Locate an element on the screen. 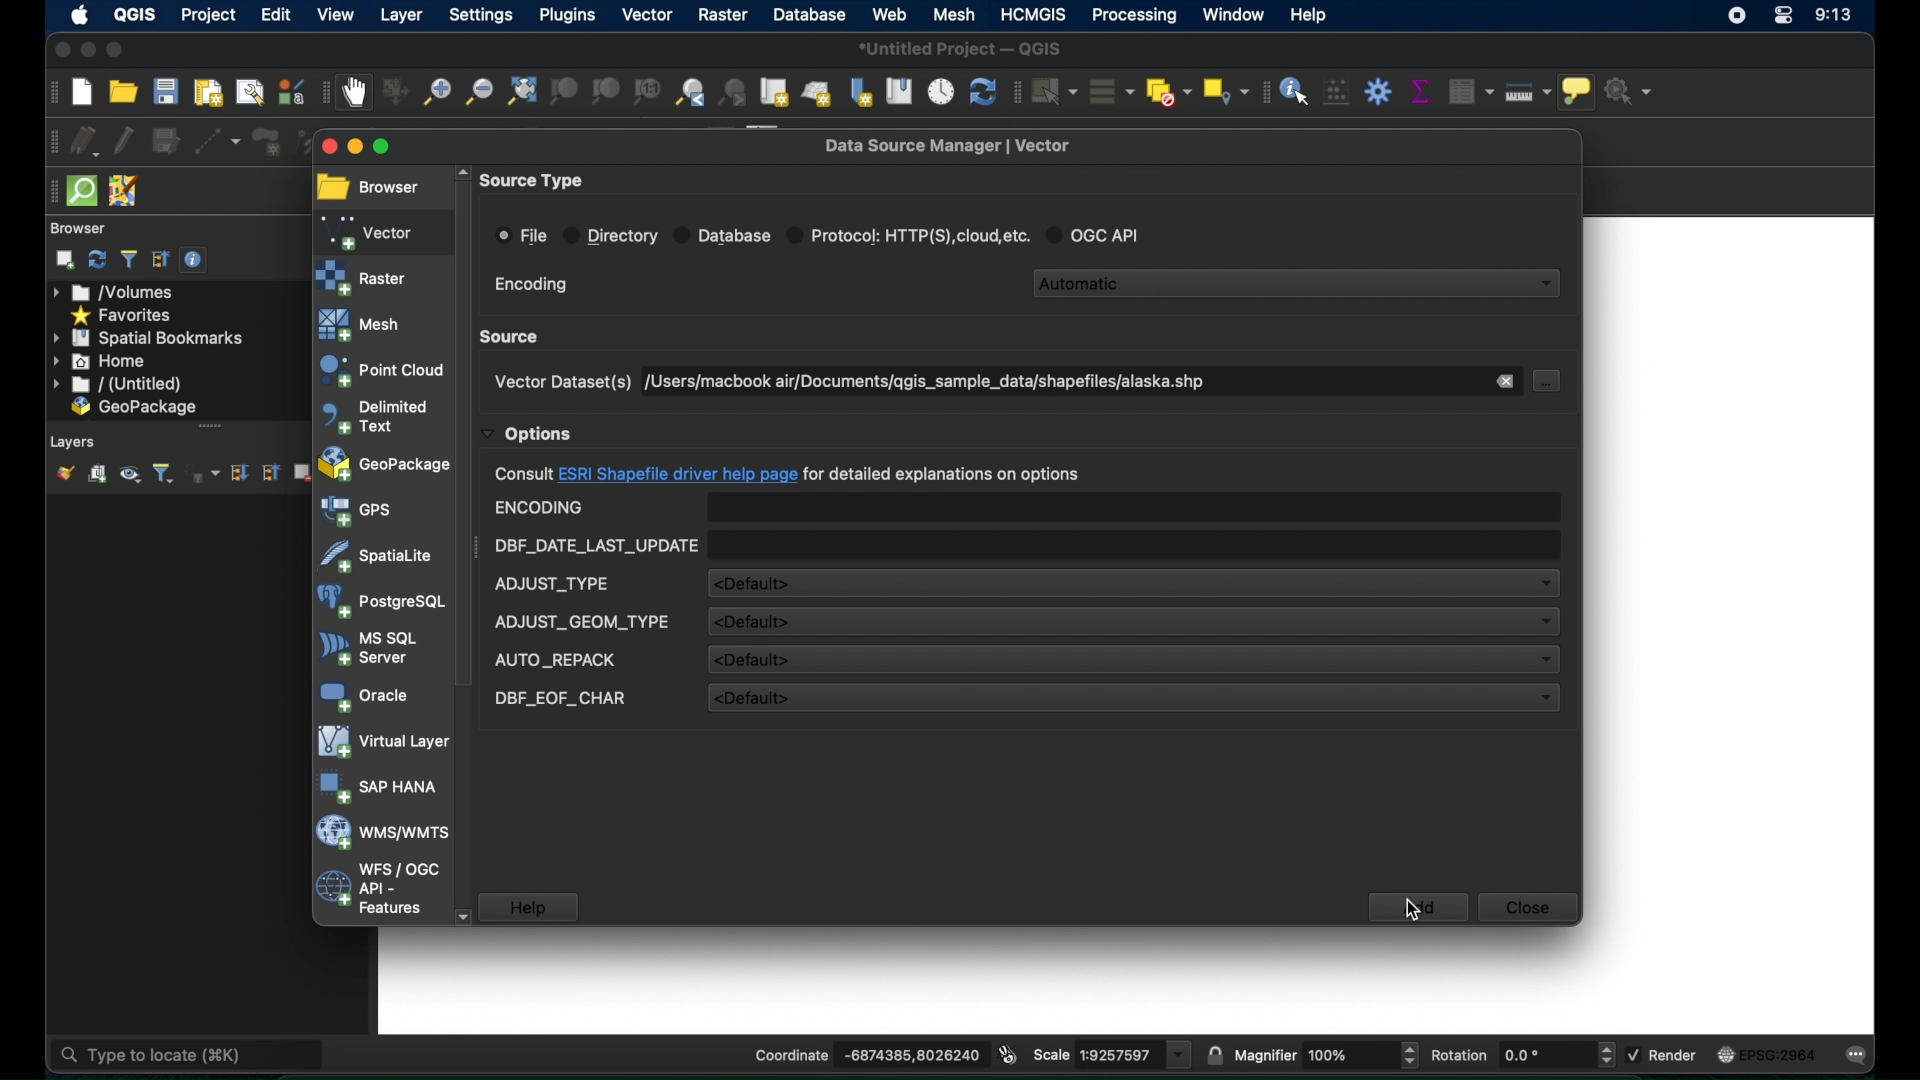 Image resolution: width=1920 pixels, height=1080 pixels. settings is located at coordinates (479, 14).